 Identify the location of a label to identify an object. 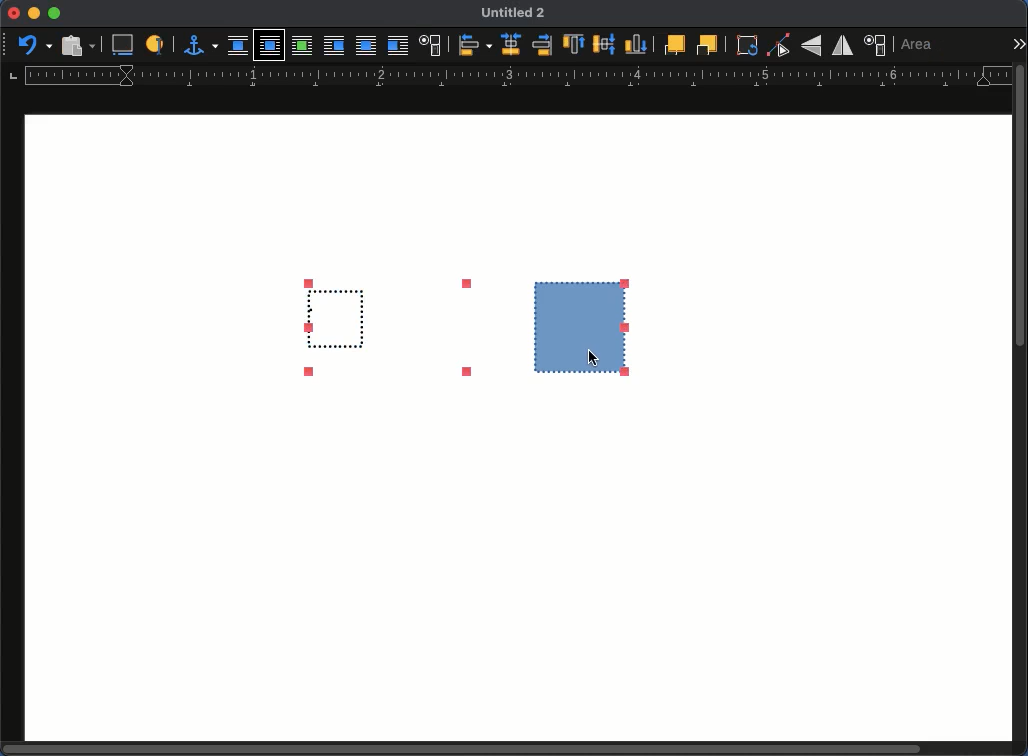
(157, 45).